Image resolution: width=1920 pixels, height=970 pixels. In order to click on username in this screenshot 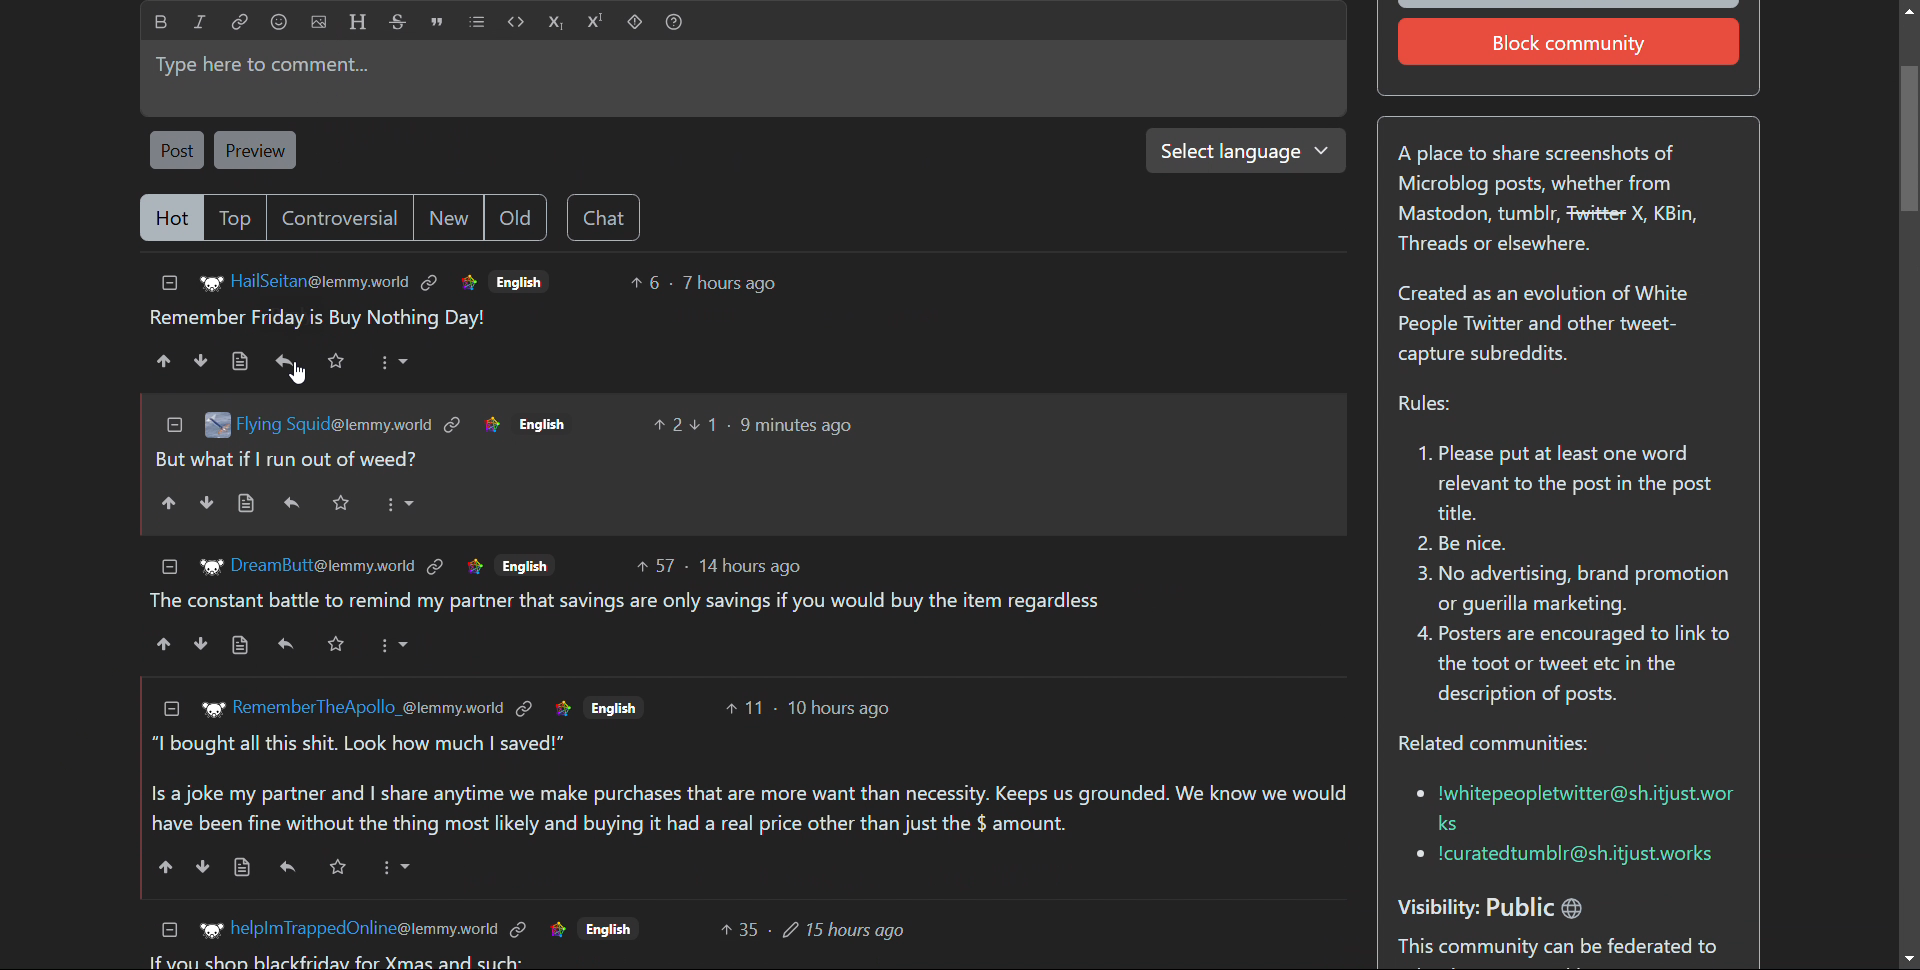, I will do `click(321, 281)`.